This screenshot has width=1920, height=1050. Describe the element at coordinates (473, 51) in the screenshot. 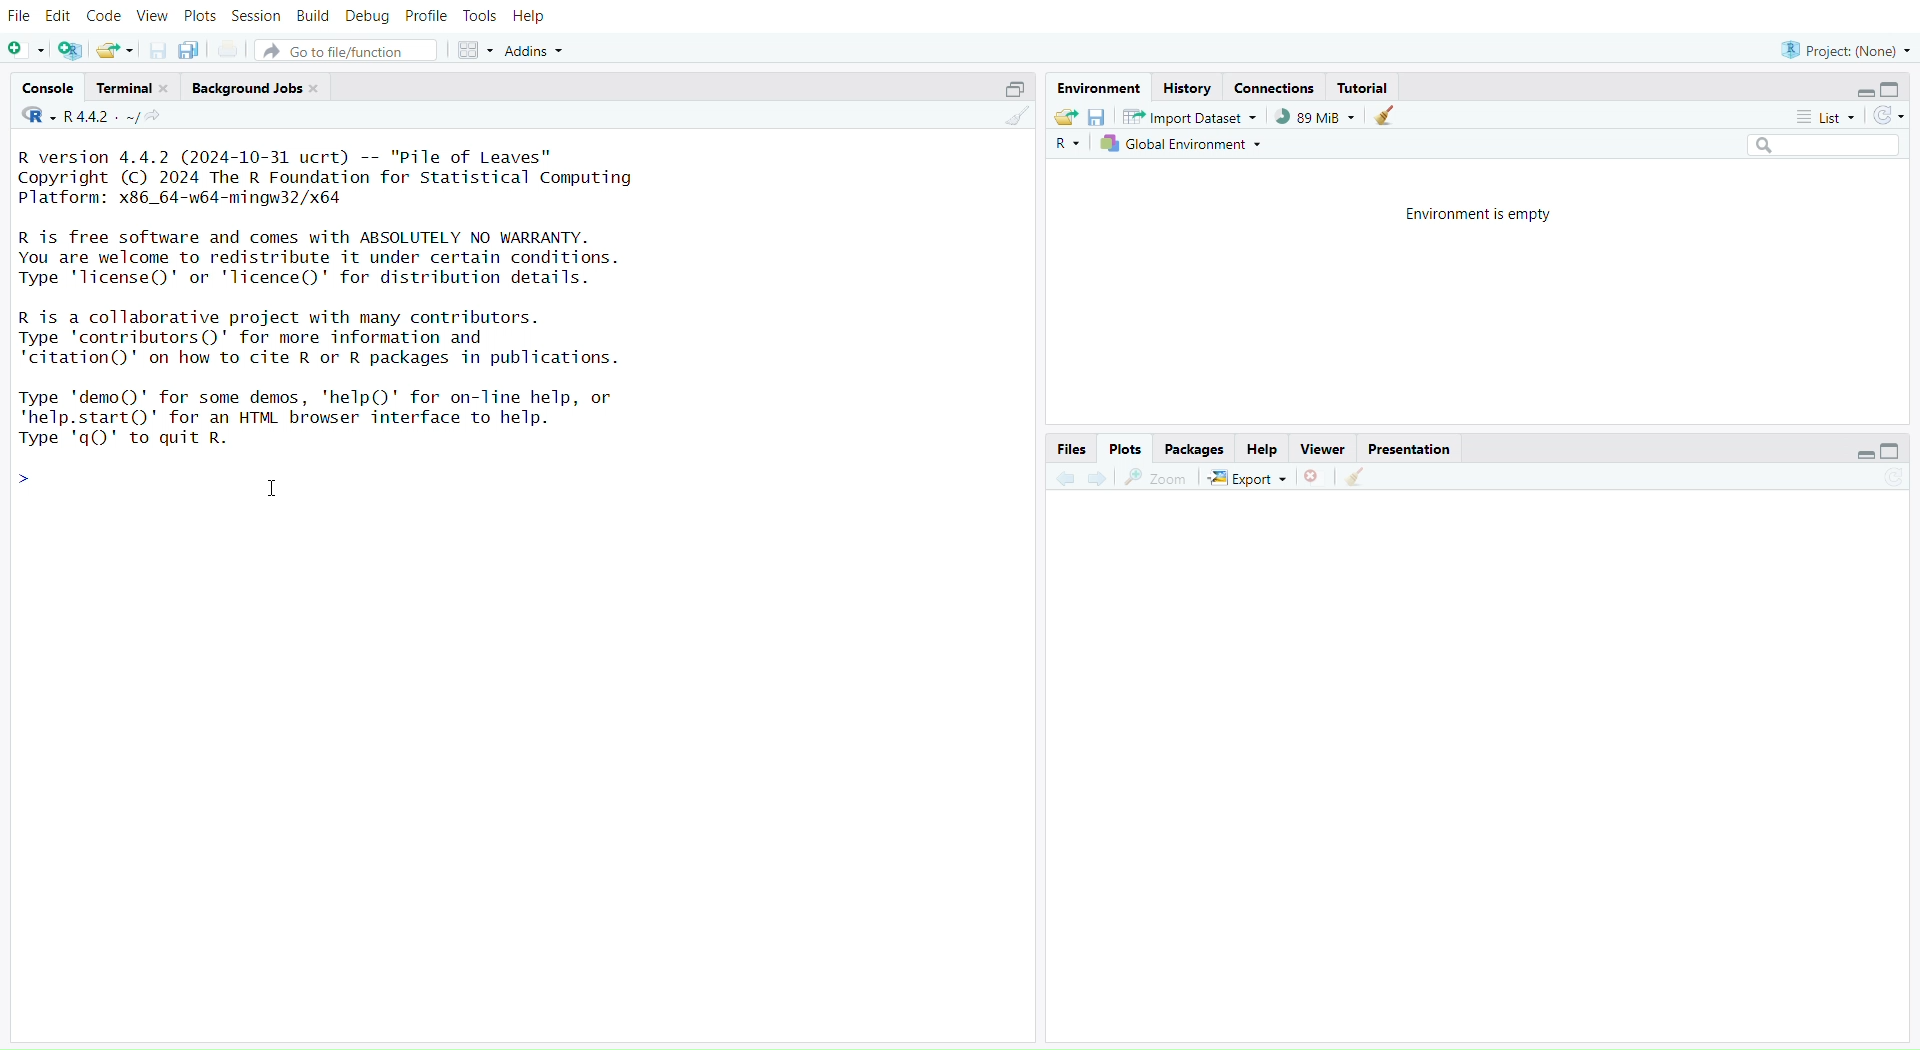

I see `Workspace panes` at that location.